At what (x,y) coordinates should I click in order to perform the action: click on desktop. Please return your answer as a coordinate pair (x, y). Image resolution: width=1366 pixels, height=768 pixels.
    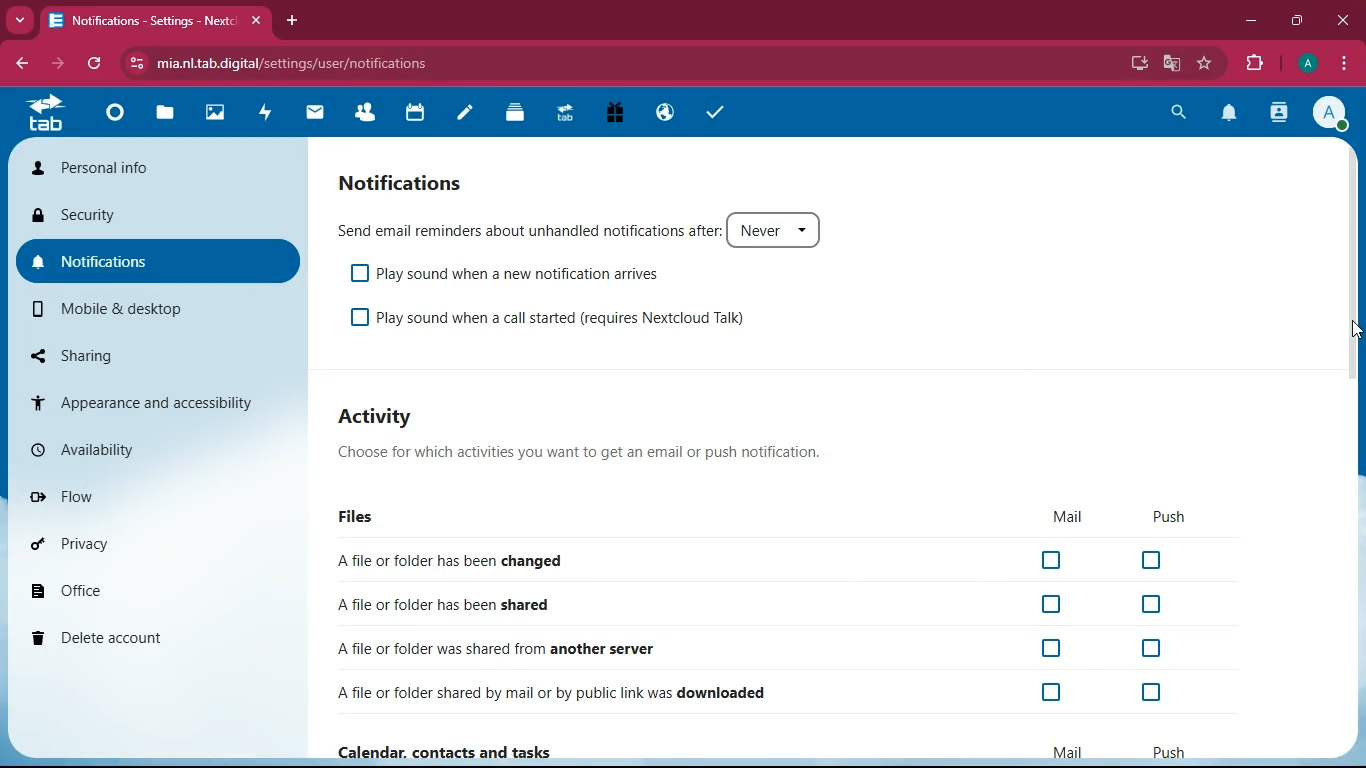
    Looking at the image, I should click on (1138, 65).